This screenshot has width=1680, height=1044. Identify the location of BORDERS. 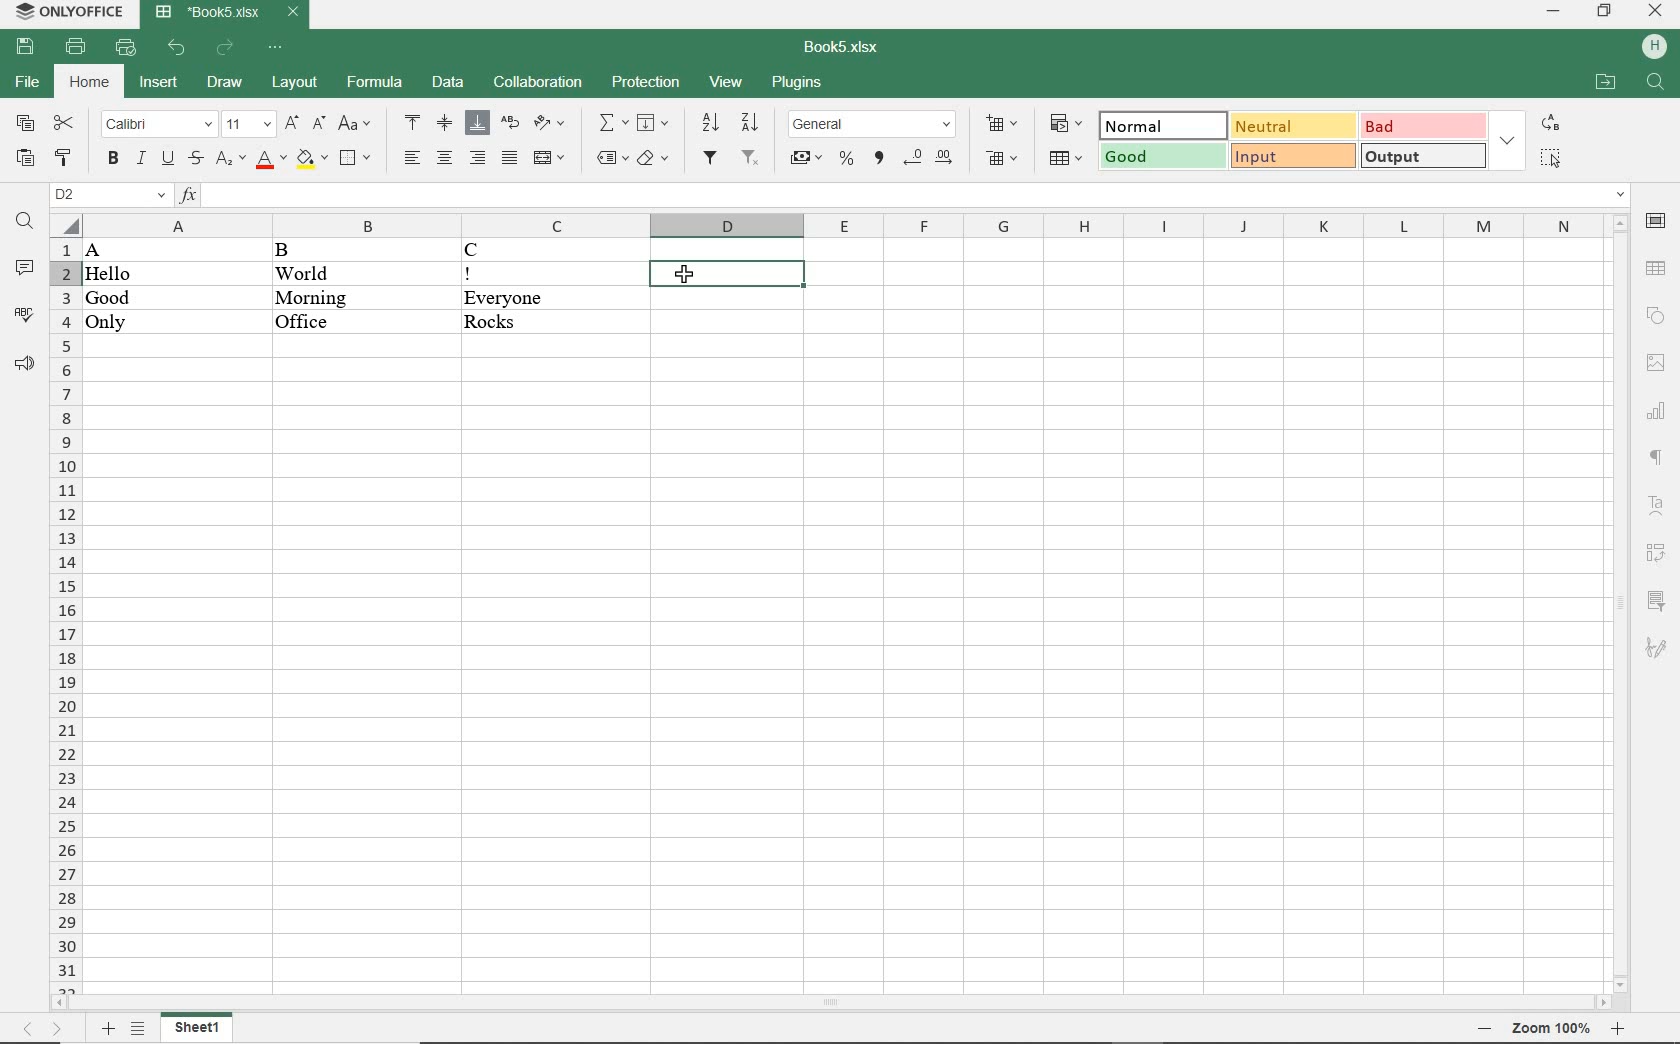
(355, 157).